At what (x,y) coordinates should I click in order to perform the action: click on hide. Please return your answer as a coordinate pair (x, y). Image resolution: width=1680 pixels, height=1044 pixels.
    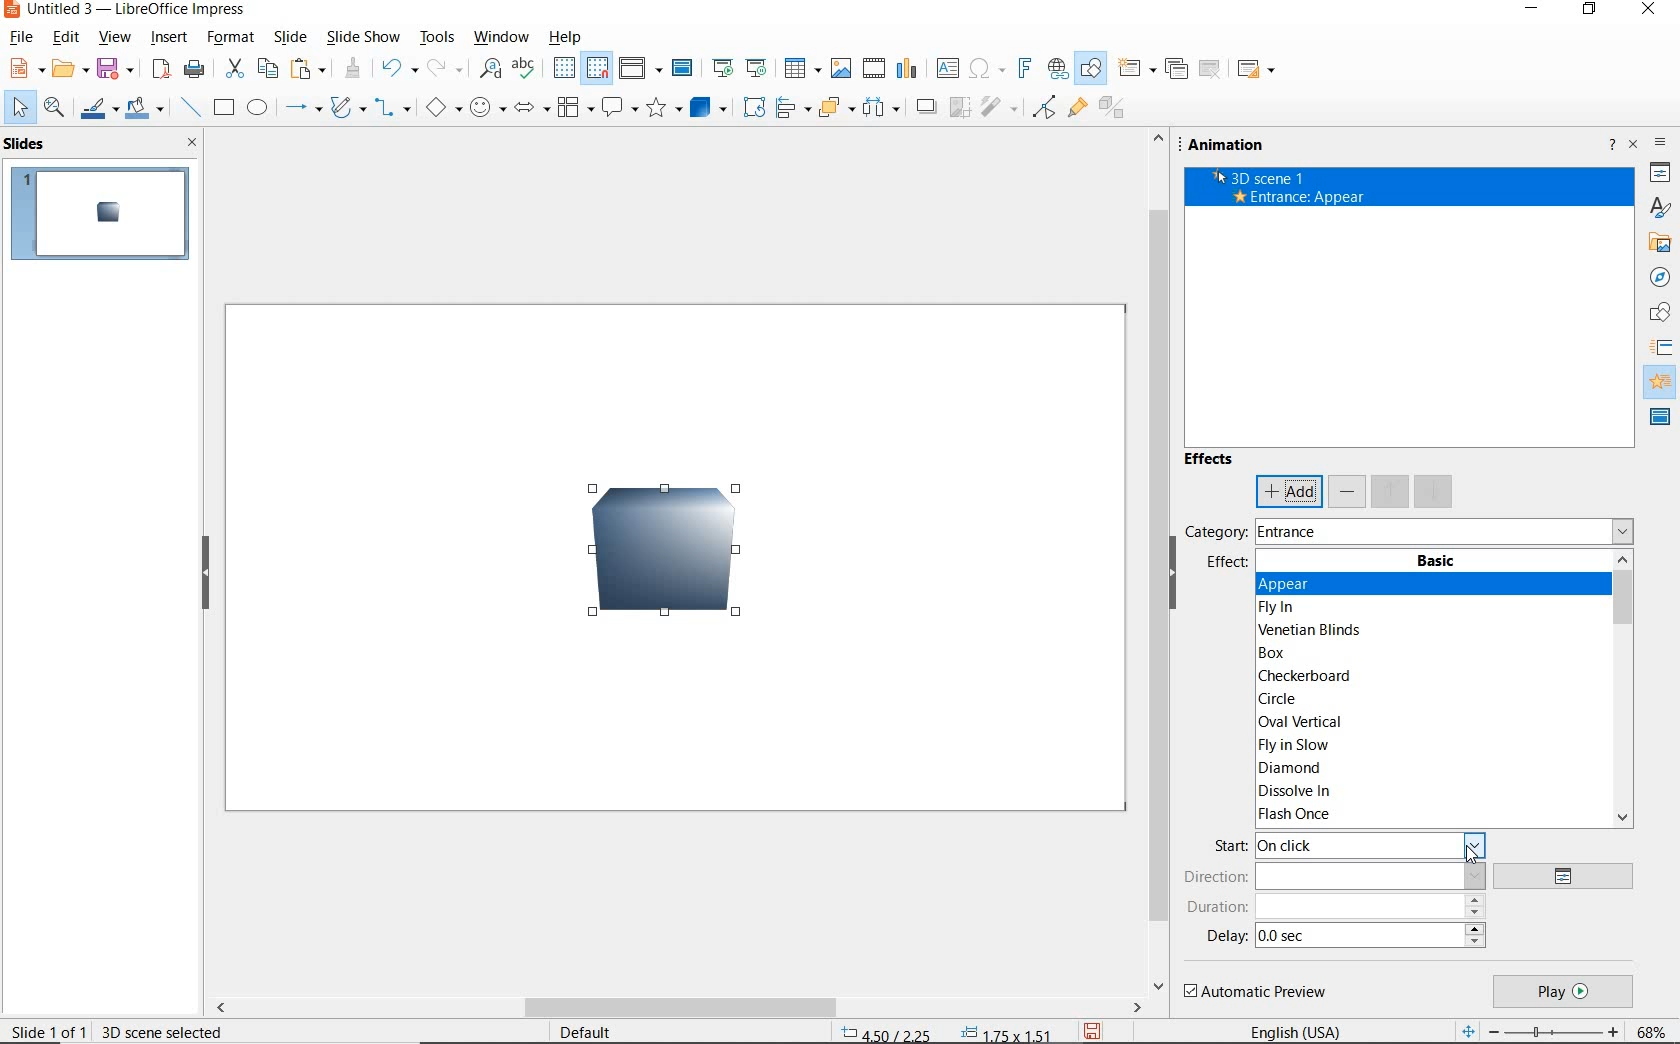
    Looking at the image, I should click on (207, 577).